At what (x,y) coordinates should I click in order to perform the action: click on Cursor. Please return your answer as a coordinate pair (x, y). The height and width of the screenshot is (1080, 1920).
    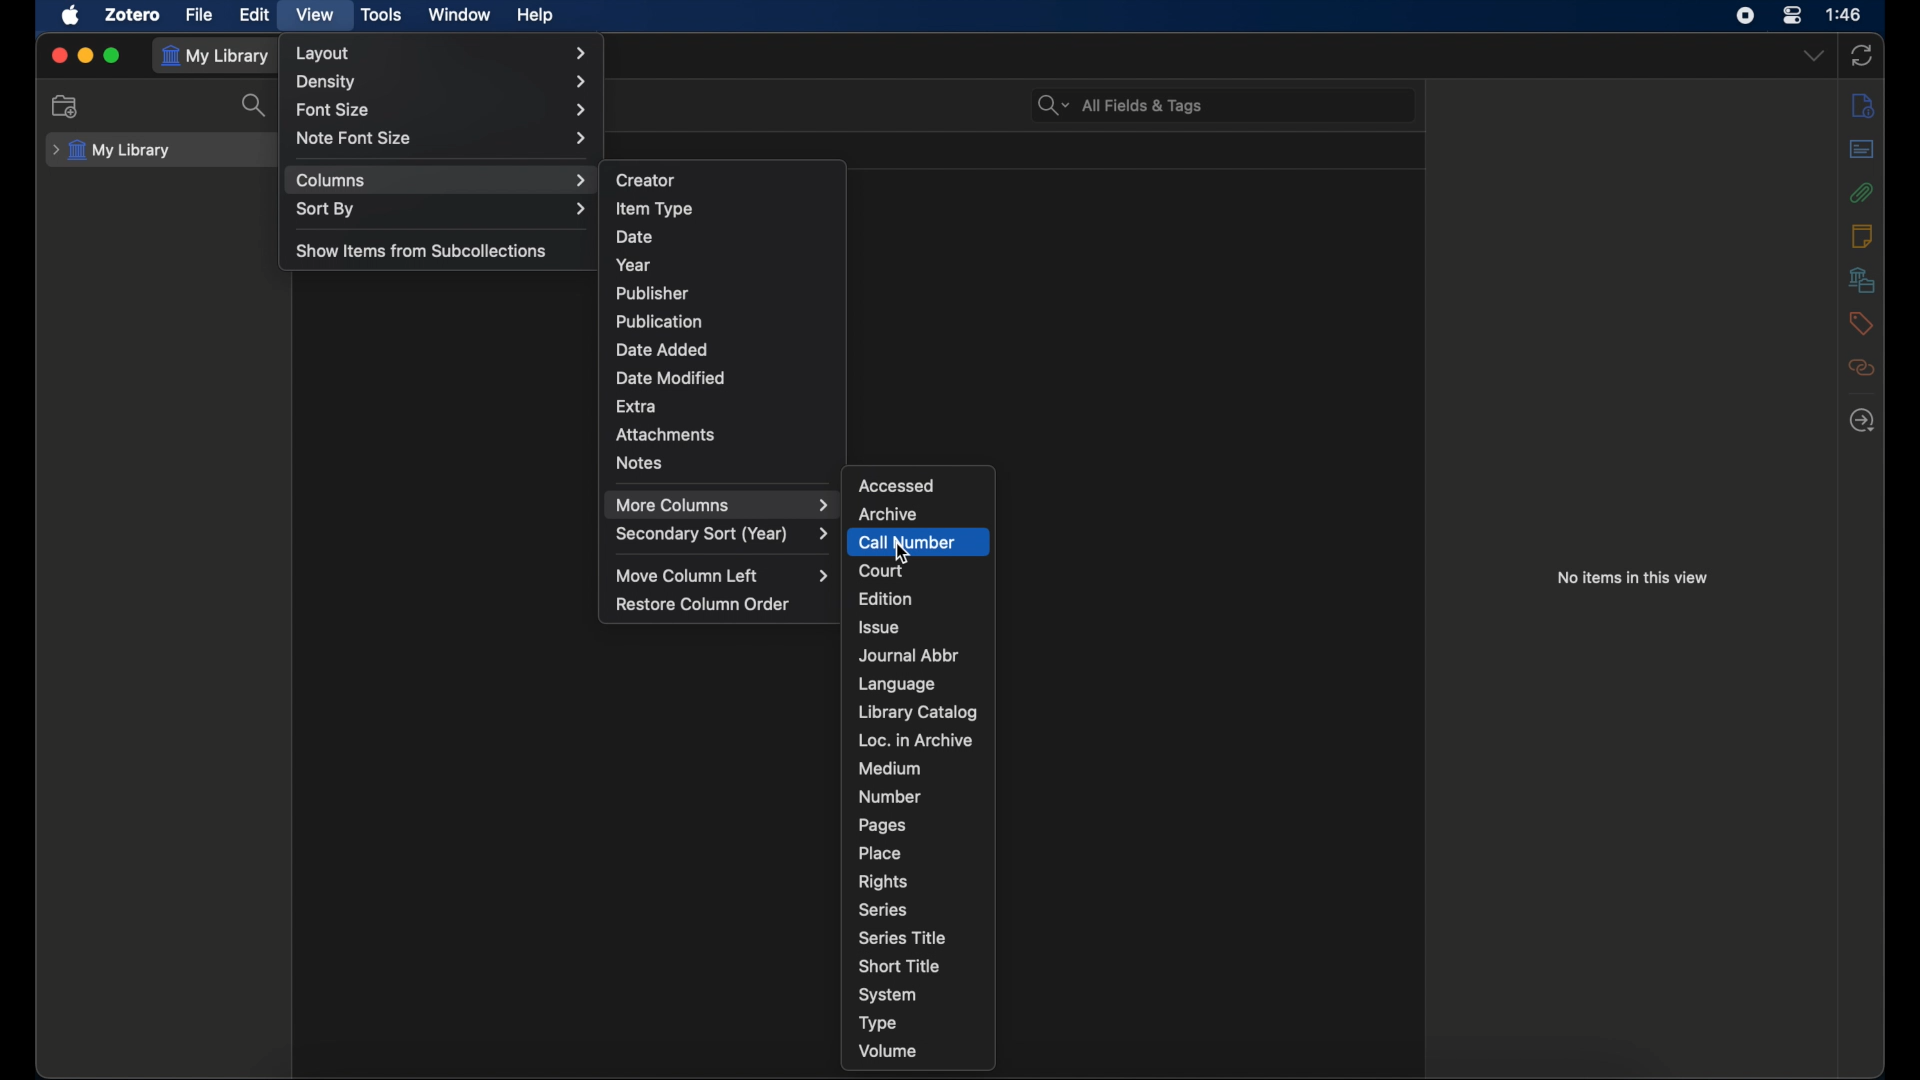
    Looking at the image, I should click on (905, 555).